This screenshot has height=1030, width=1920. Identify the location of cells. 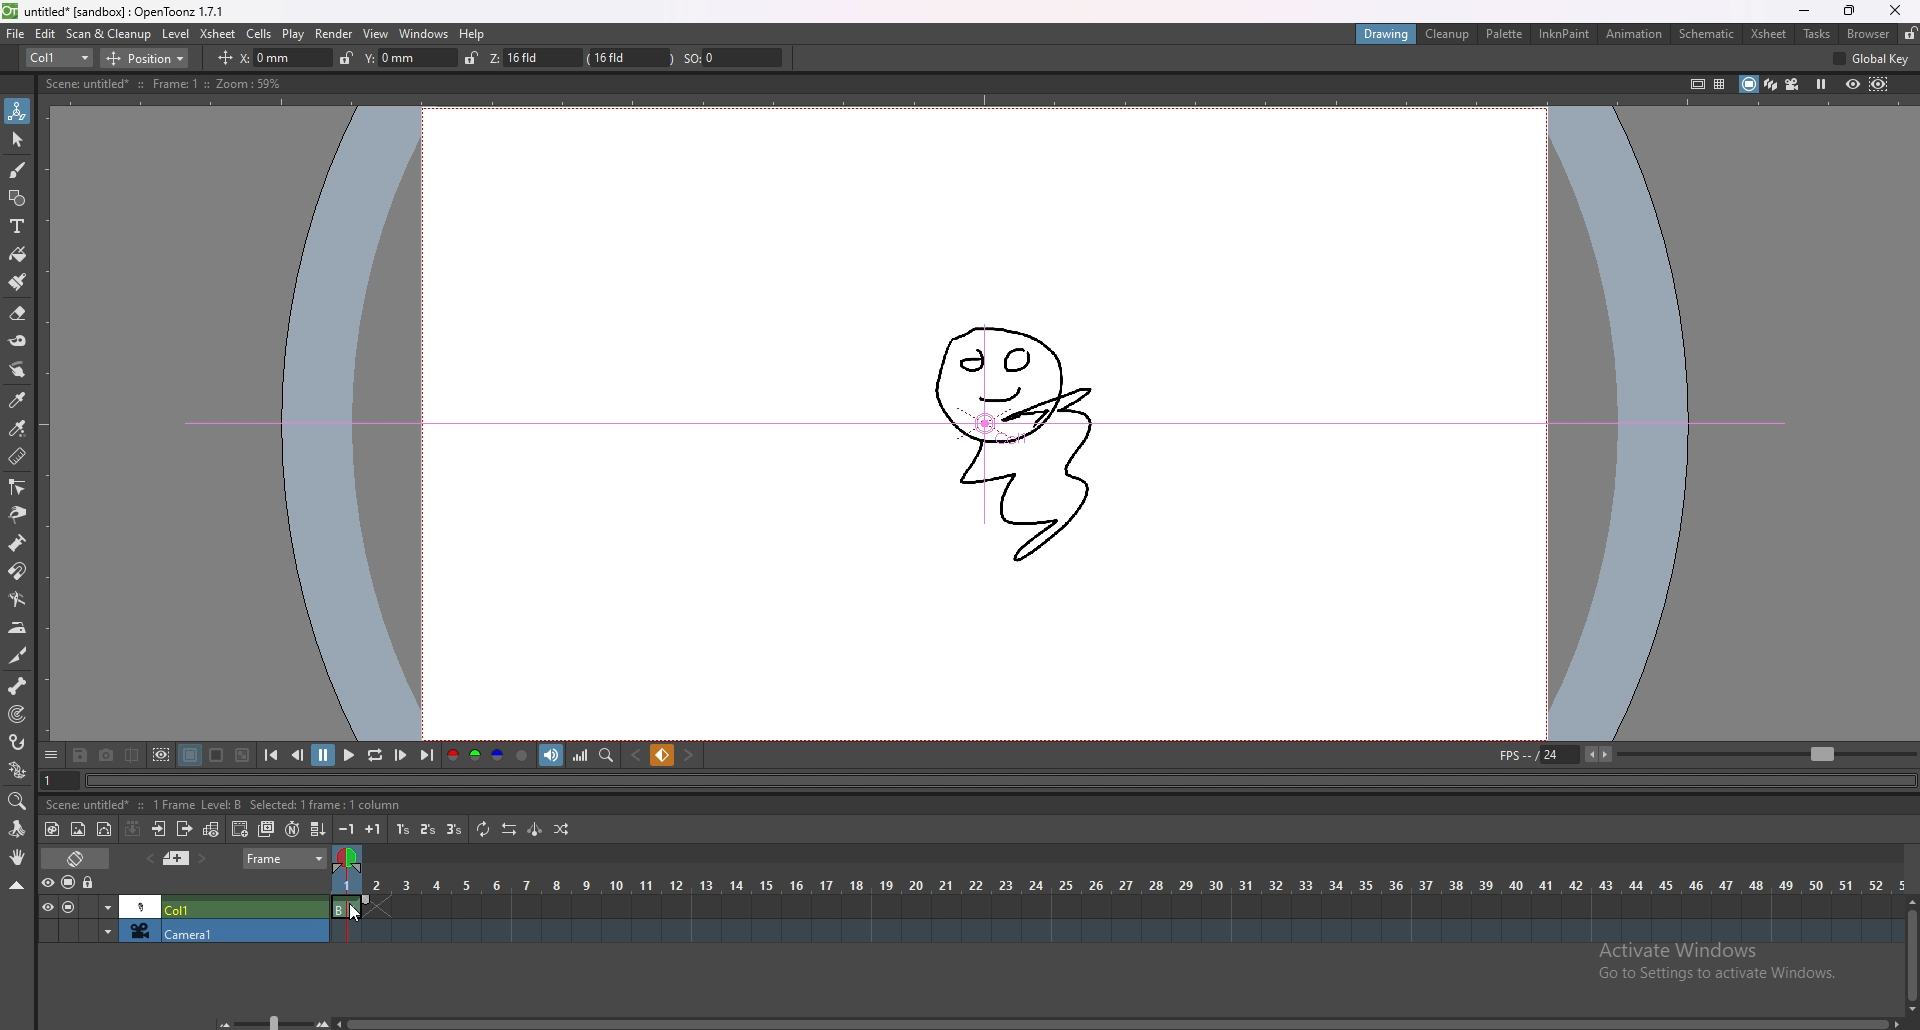
(259, 33).